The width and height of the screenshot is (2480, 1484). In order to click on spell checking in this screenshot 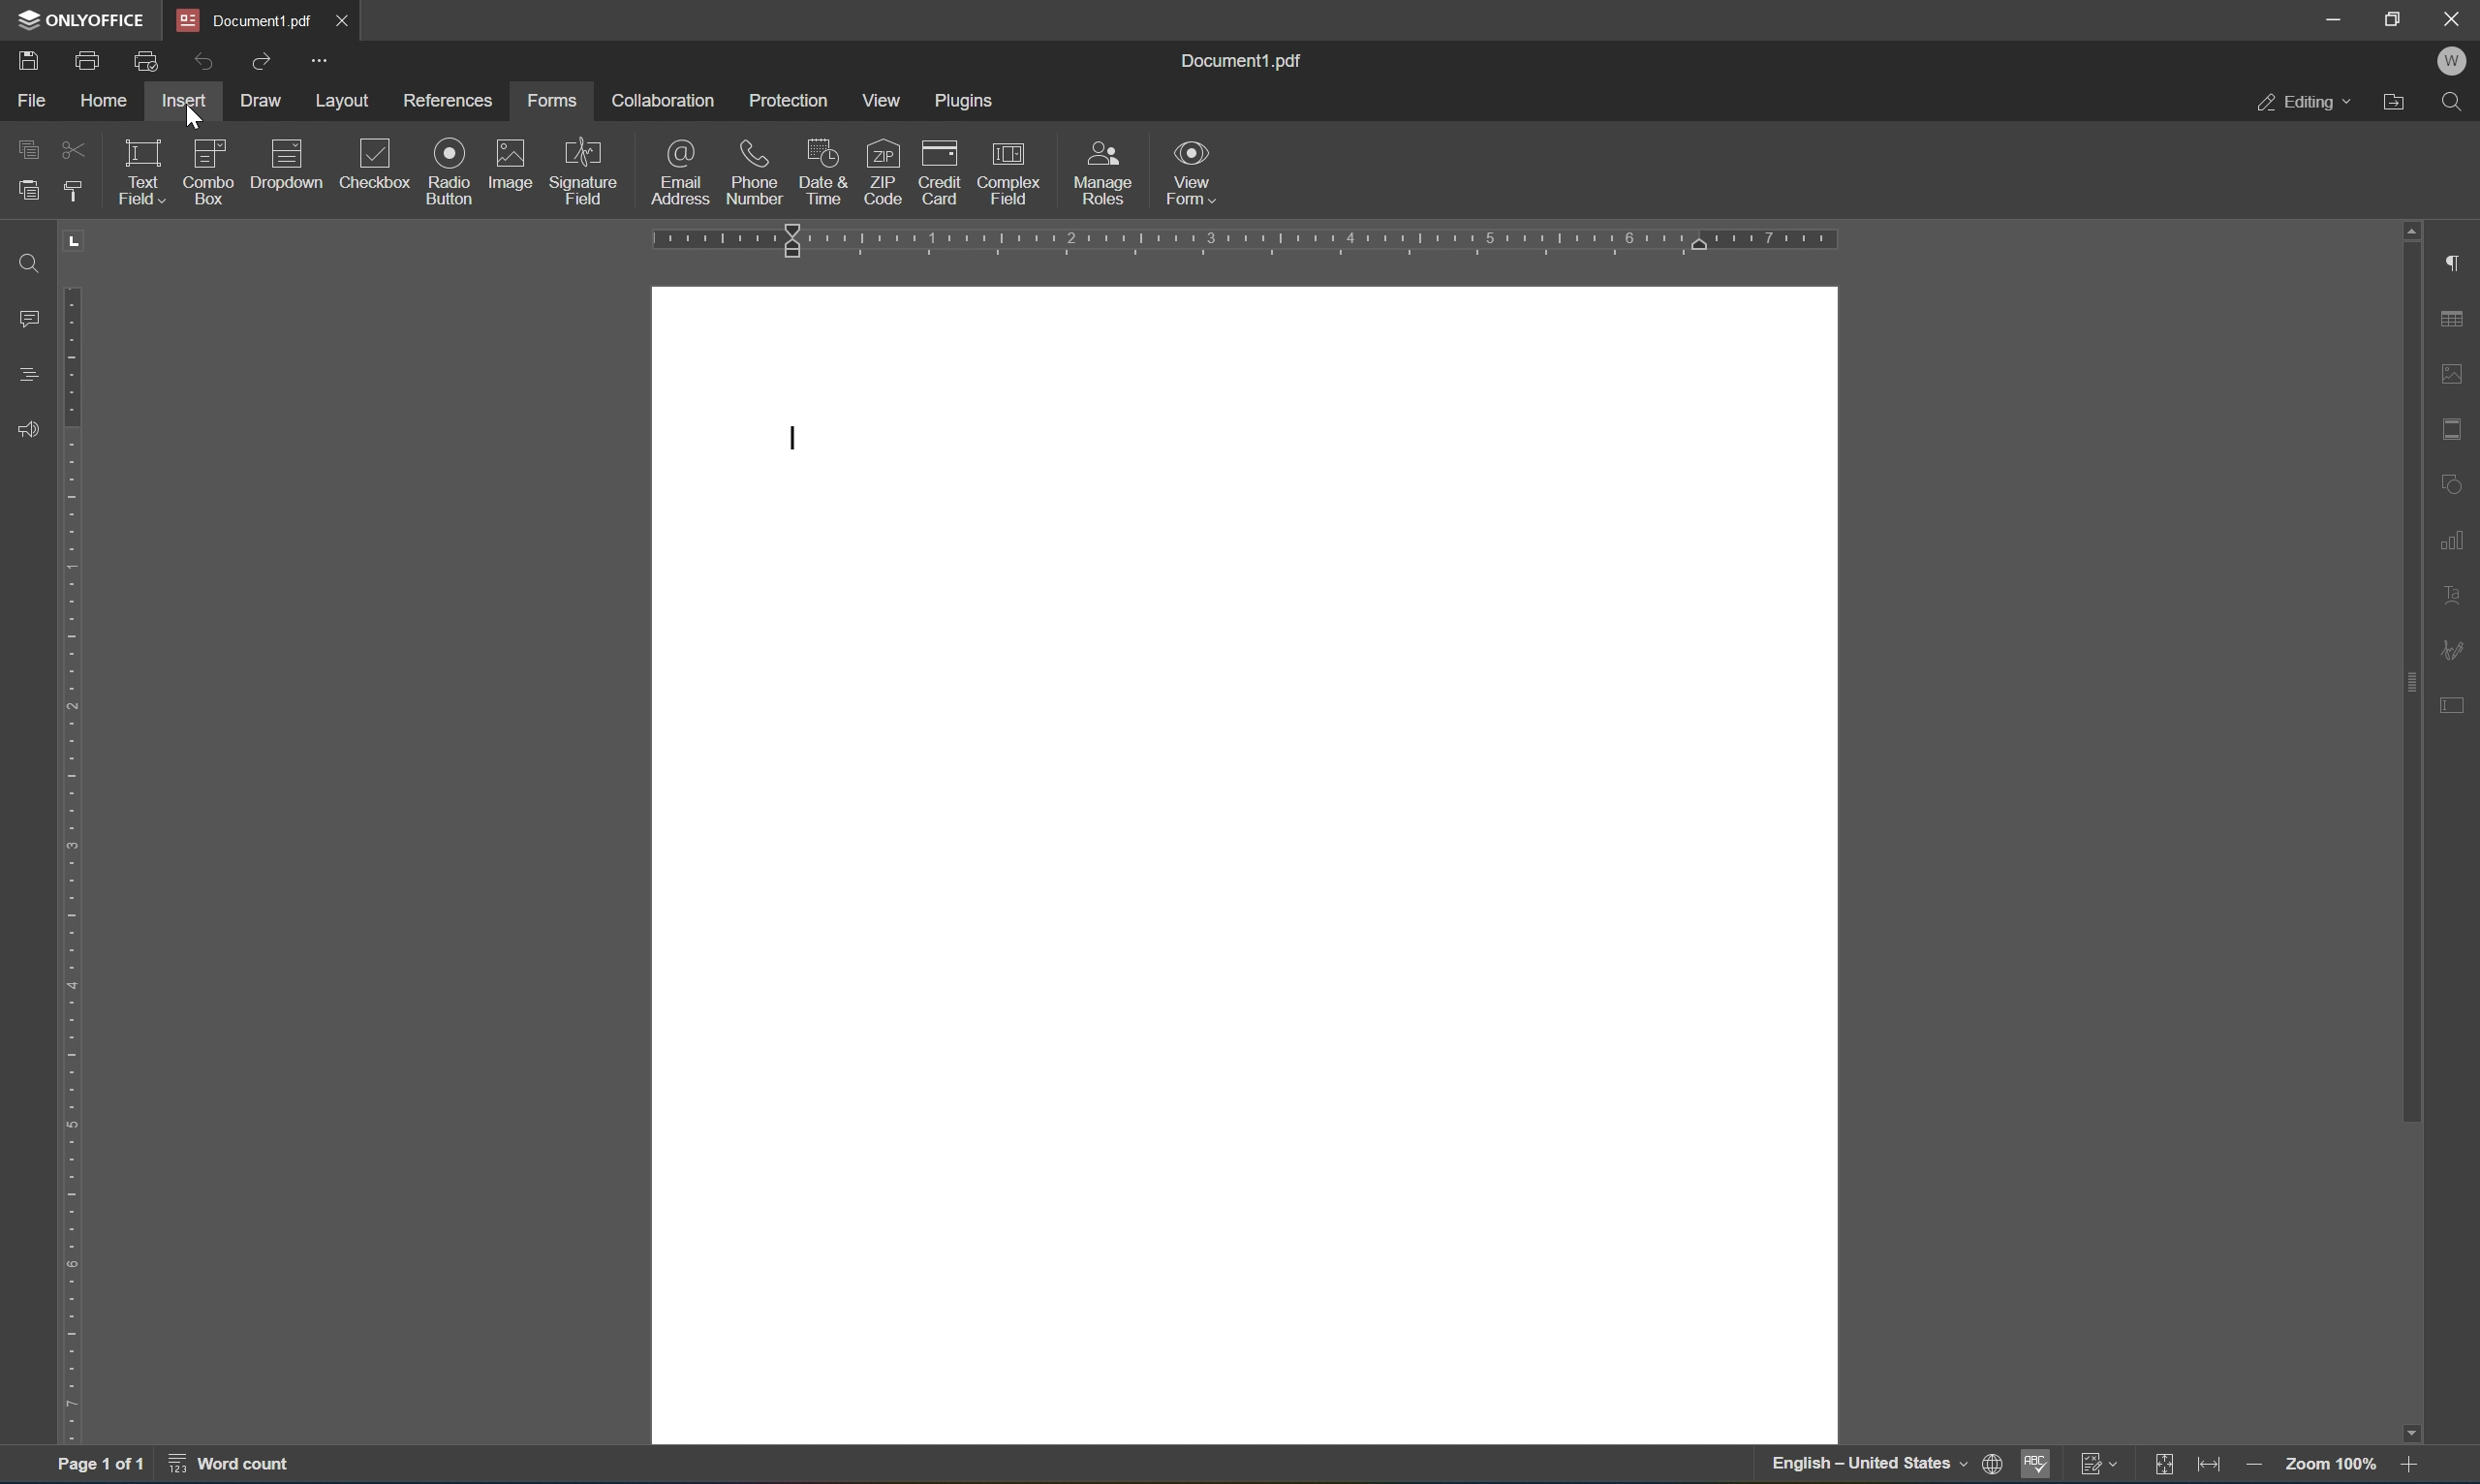, I will do `click(2035, 1466)`.